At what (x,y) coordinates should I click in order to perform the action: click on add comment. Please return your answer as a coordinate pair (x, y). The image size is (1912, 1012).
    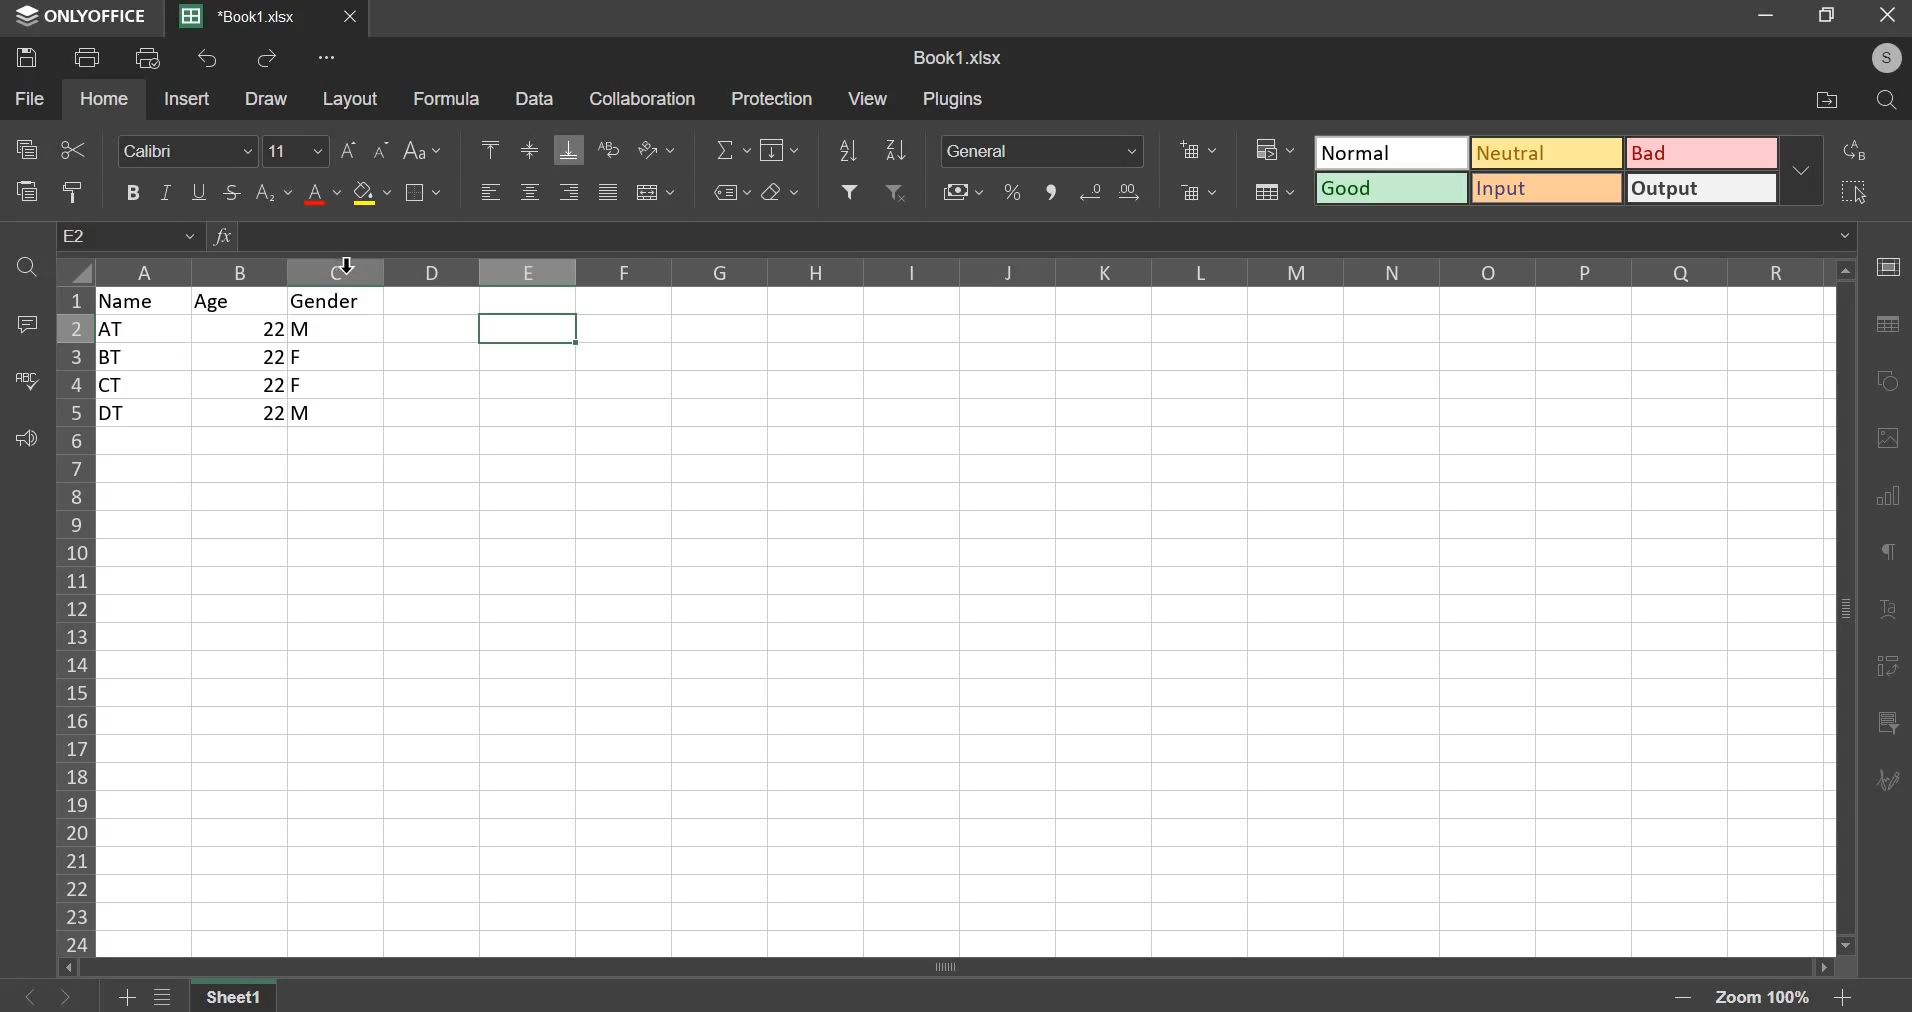
    Looking at the image, I should click on (23, 323).